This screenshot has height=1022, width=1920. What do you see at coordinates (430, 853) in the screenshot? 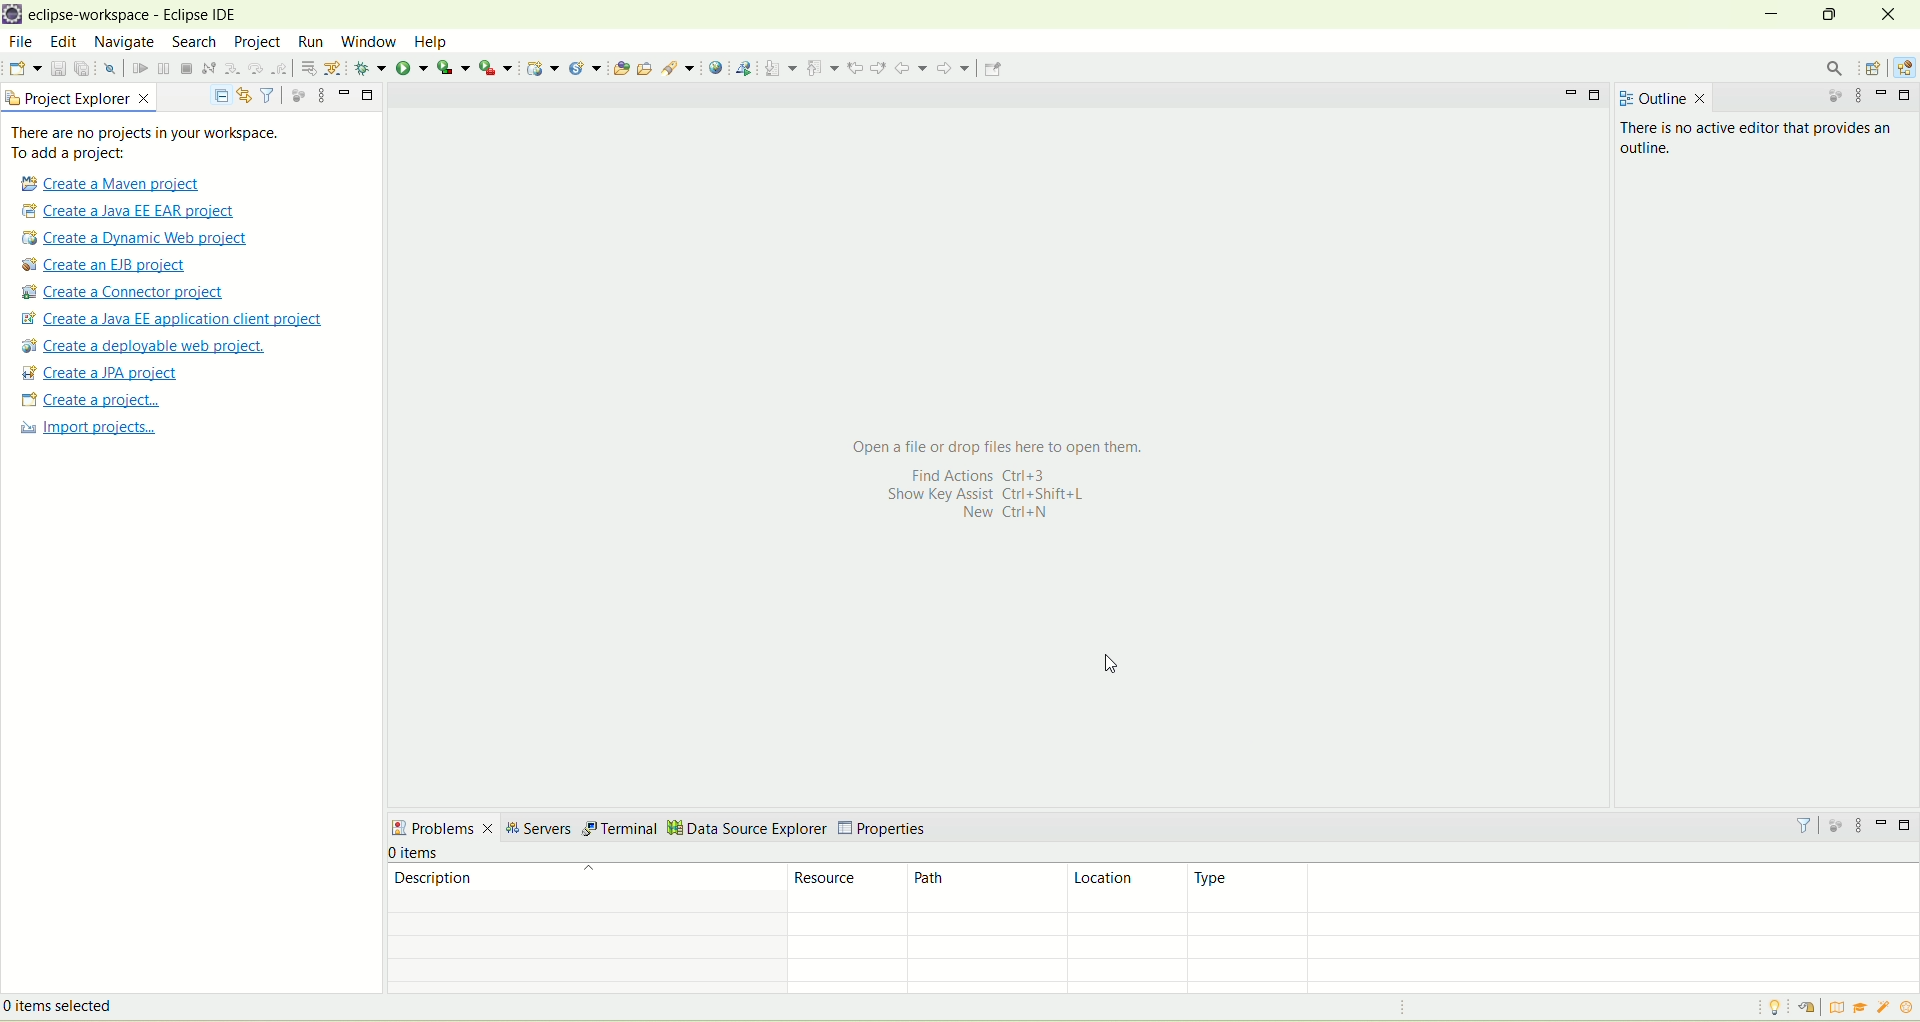
I see `number of items` at bounding box center [430, 853].